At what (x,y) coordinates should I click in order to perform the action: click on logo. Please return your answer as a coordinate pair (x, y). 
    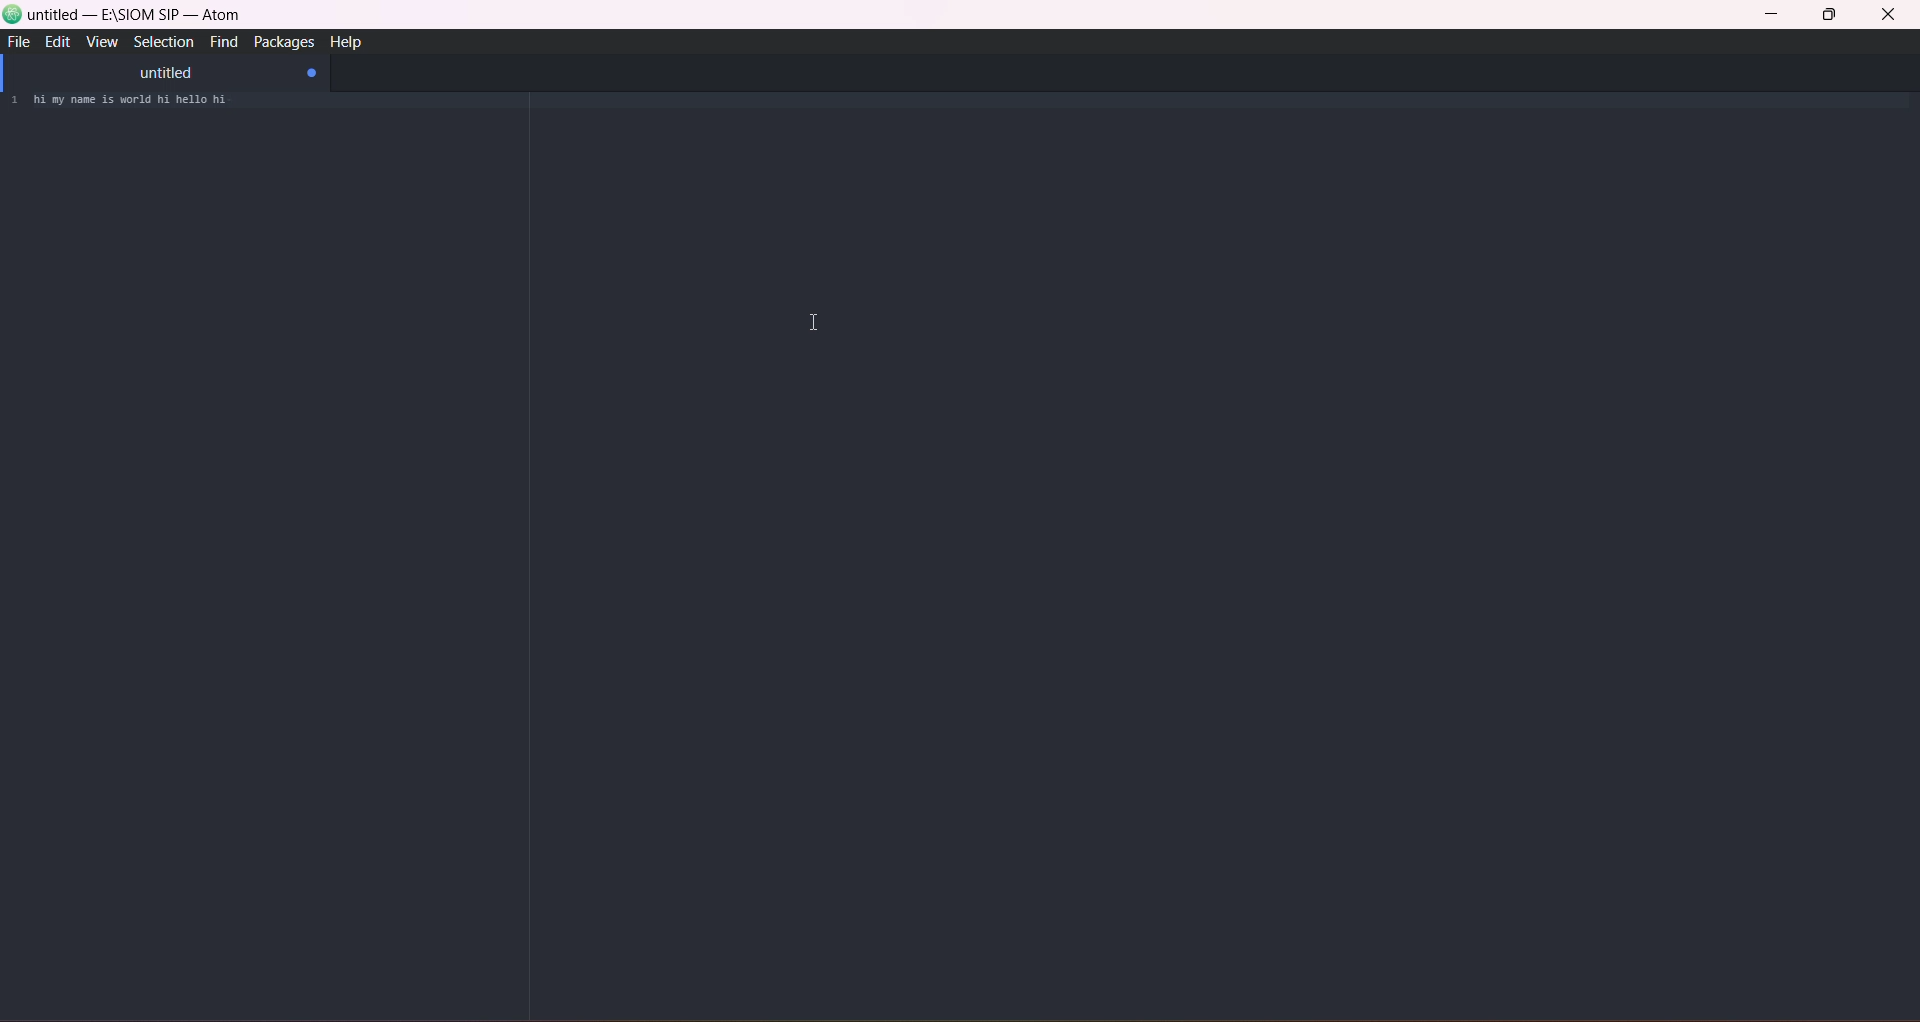
    Looking at the image, I should click on (13, 17).